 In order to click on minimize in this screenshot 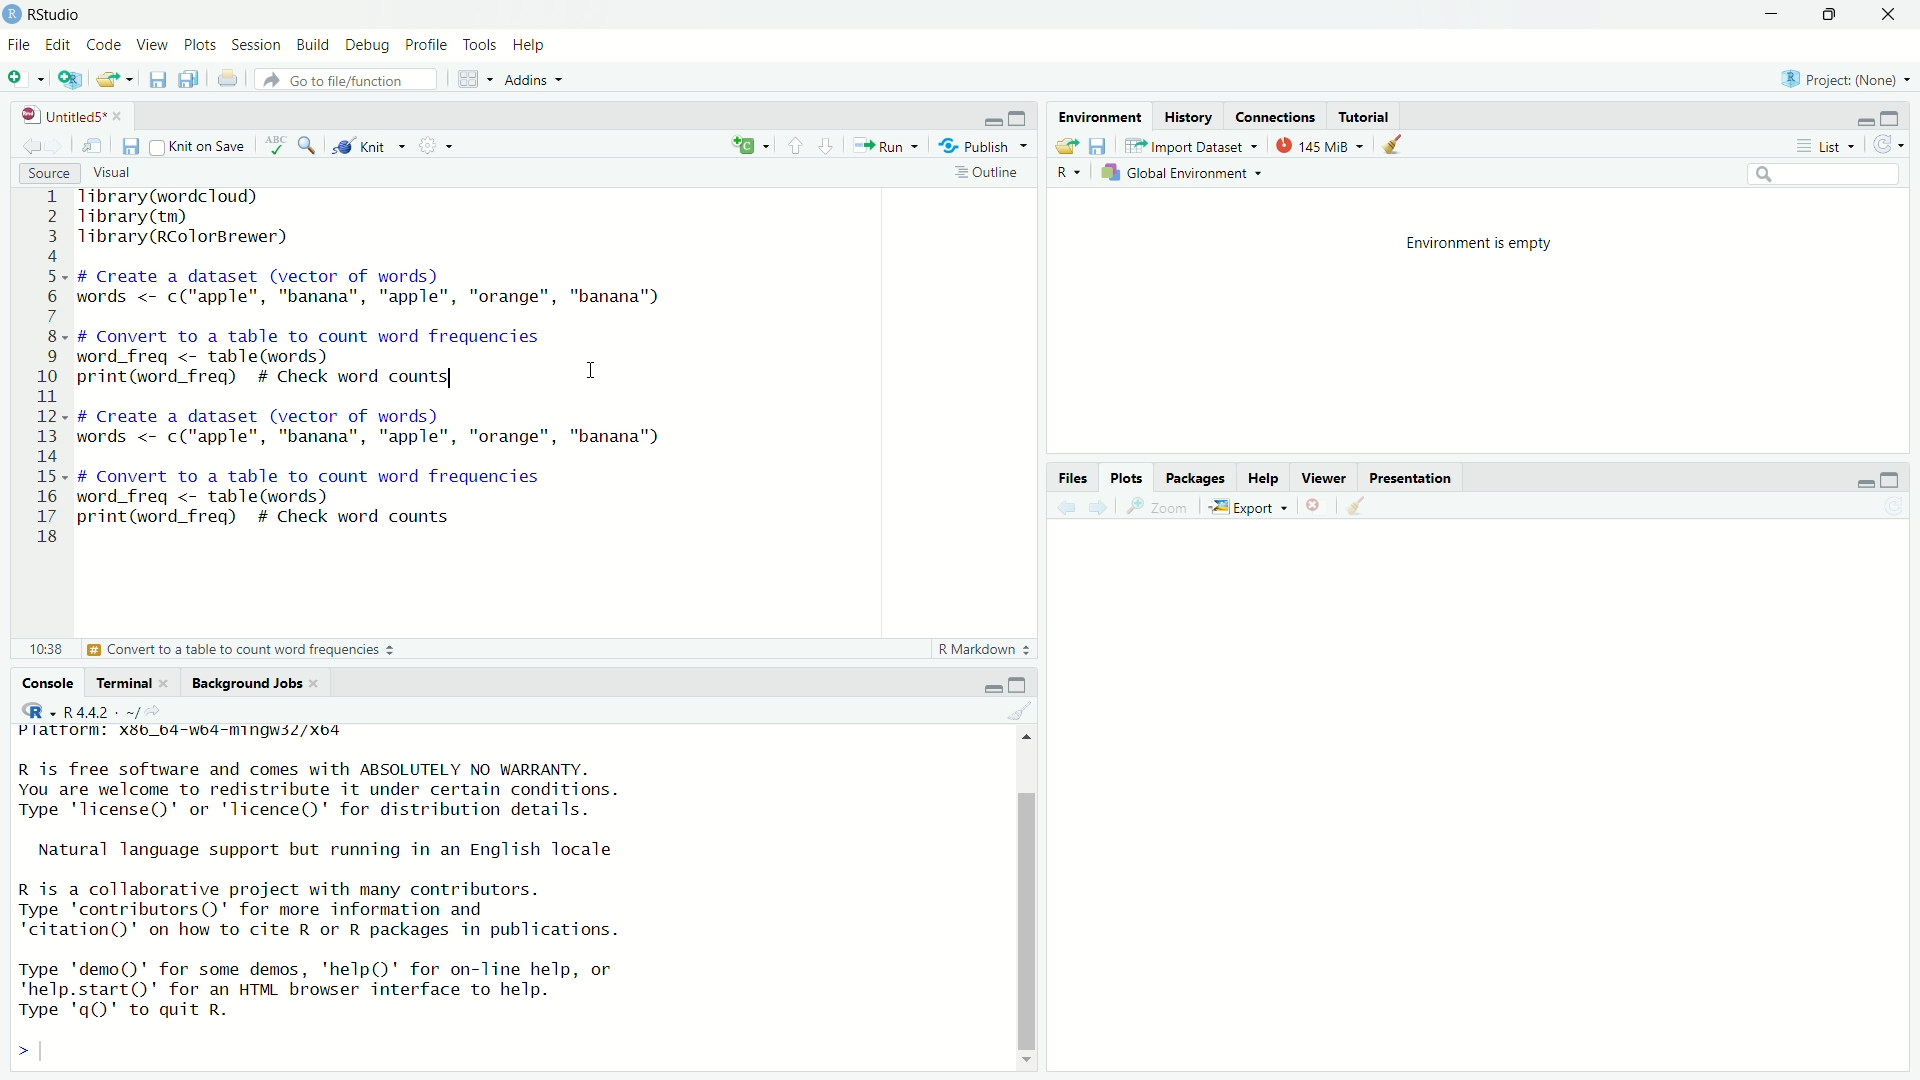, I will do `click(993, 121)`.